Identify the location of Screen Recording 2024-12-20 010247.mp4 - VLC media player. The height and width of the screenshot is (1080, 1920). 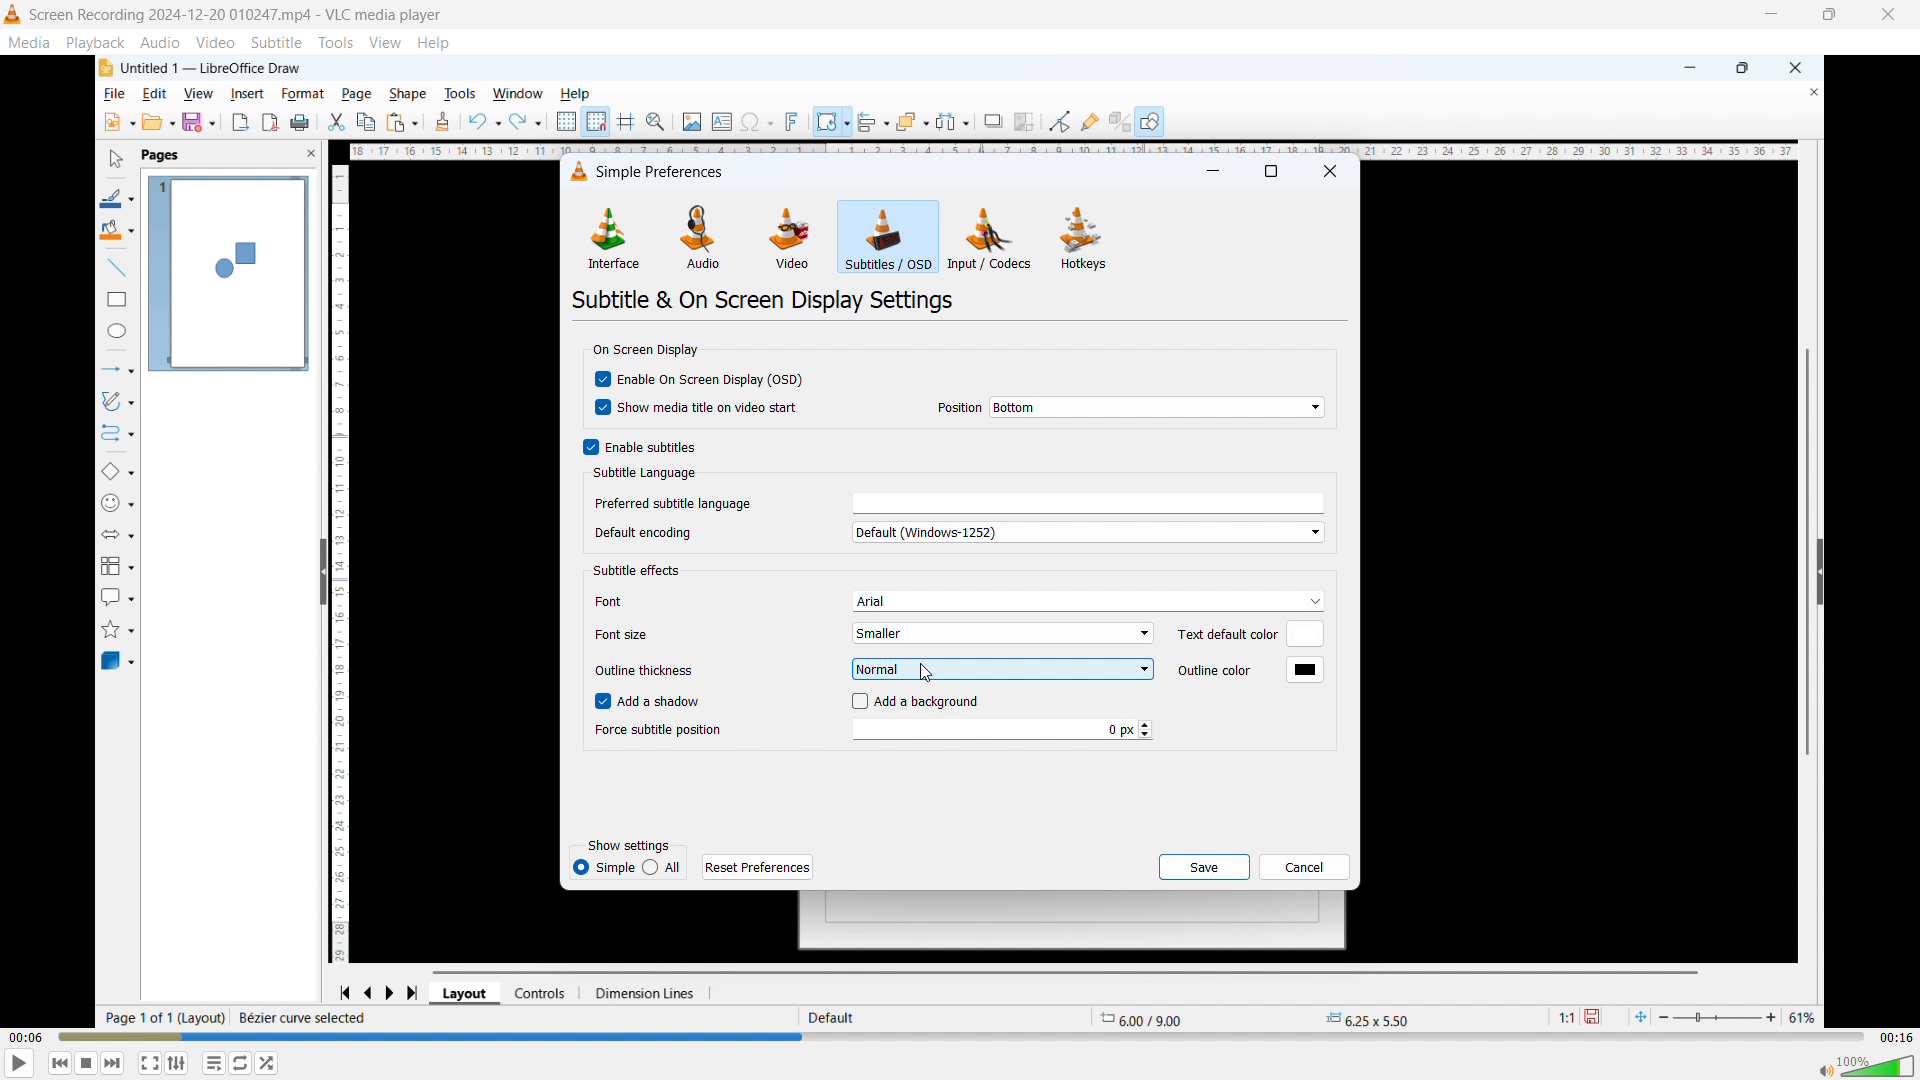
(237, 16).